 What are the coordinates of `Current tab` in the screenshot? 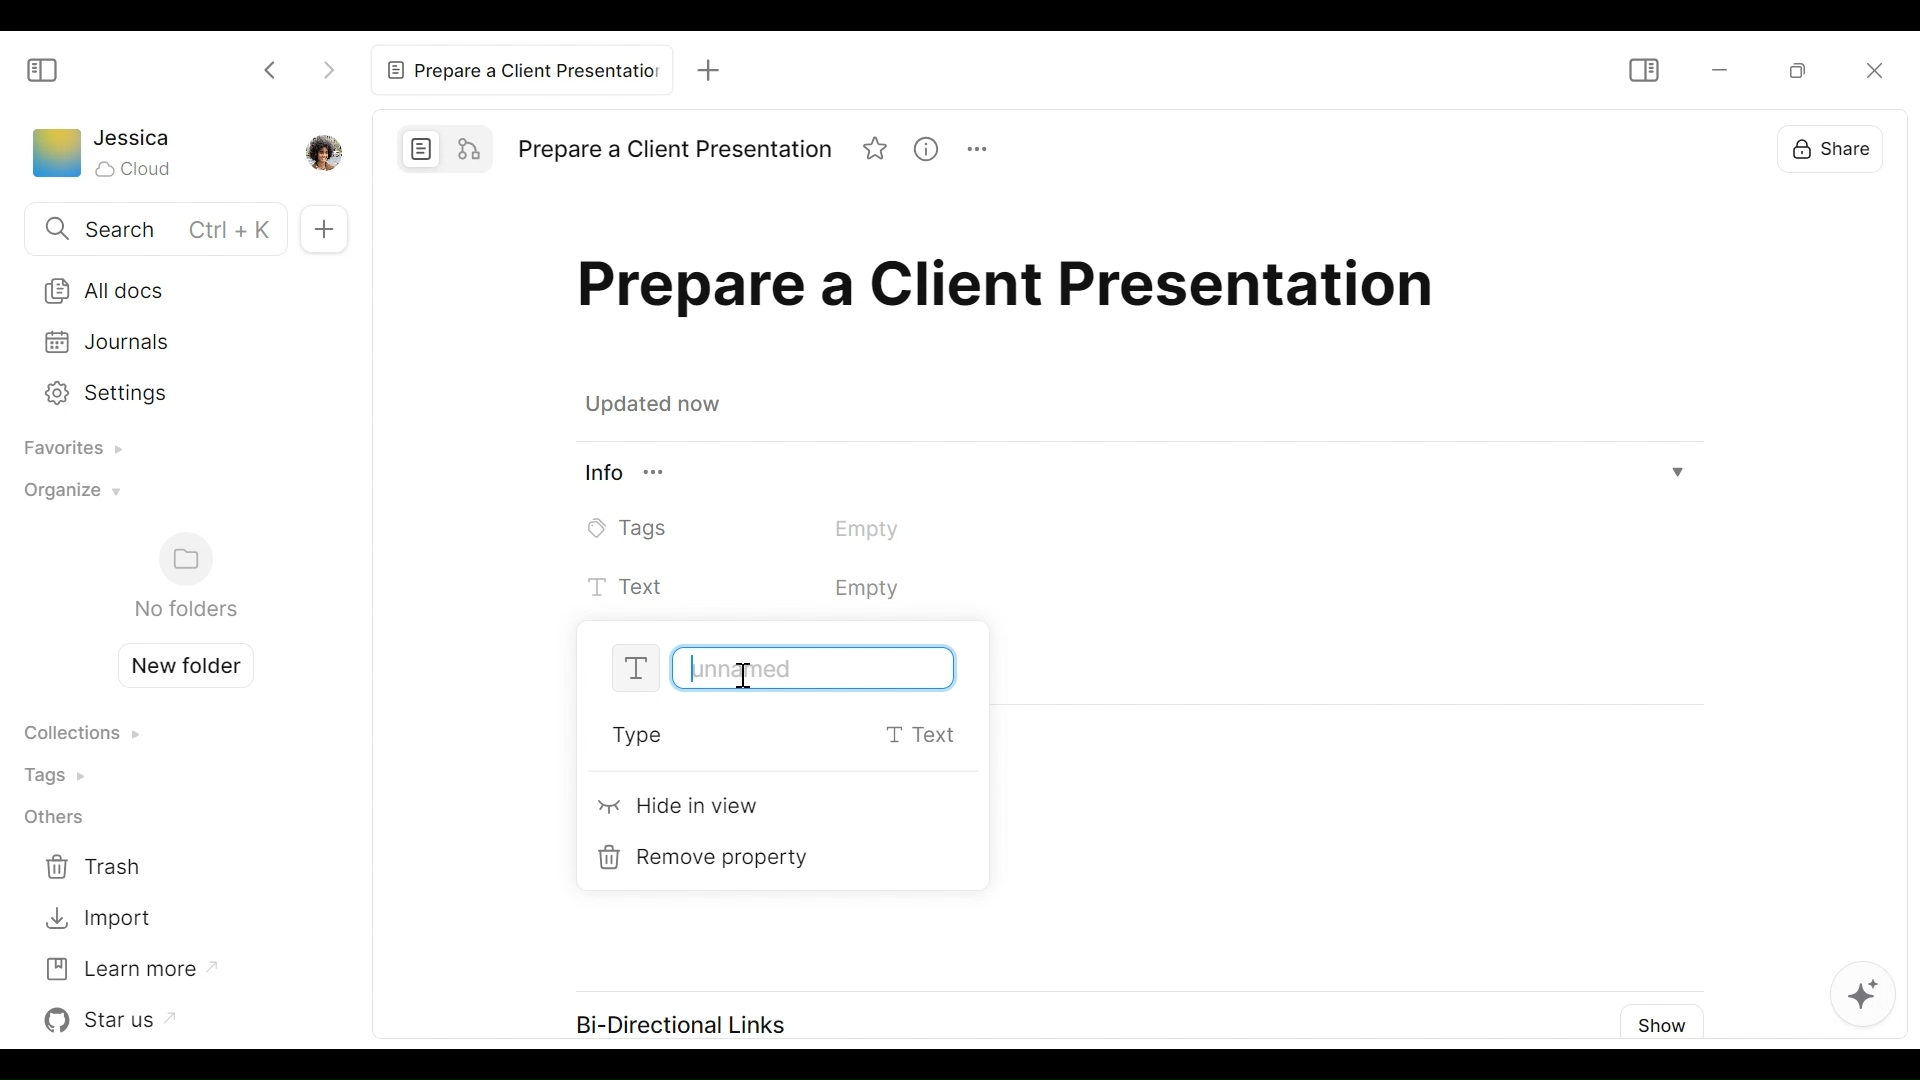 It's located at (523, 67).